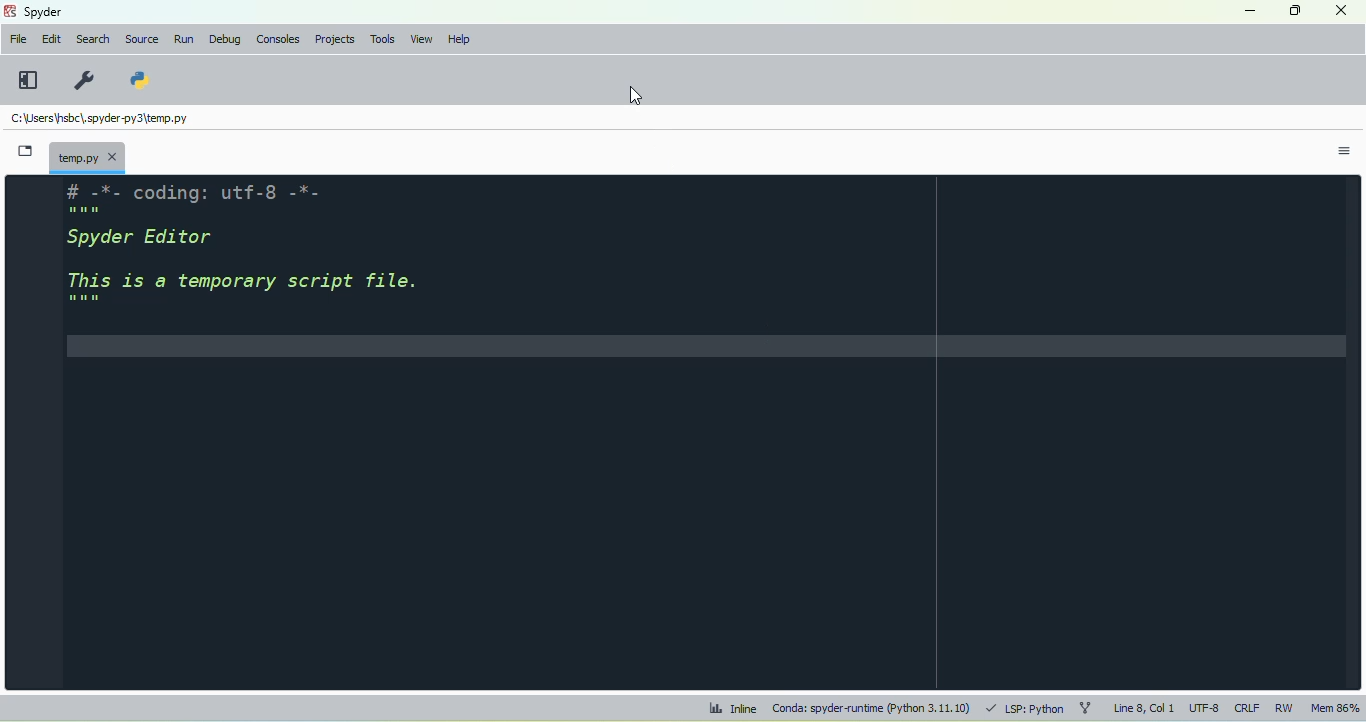 This screenshot has height=722, width=1366. I want to click on logo, so click(10, 10).